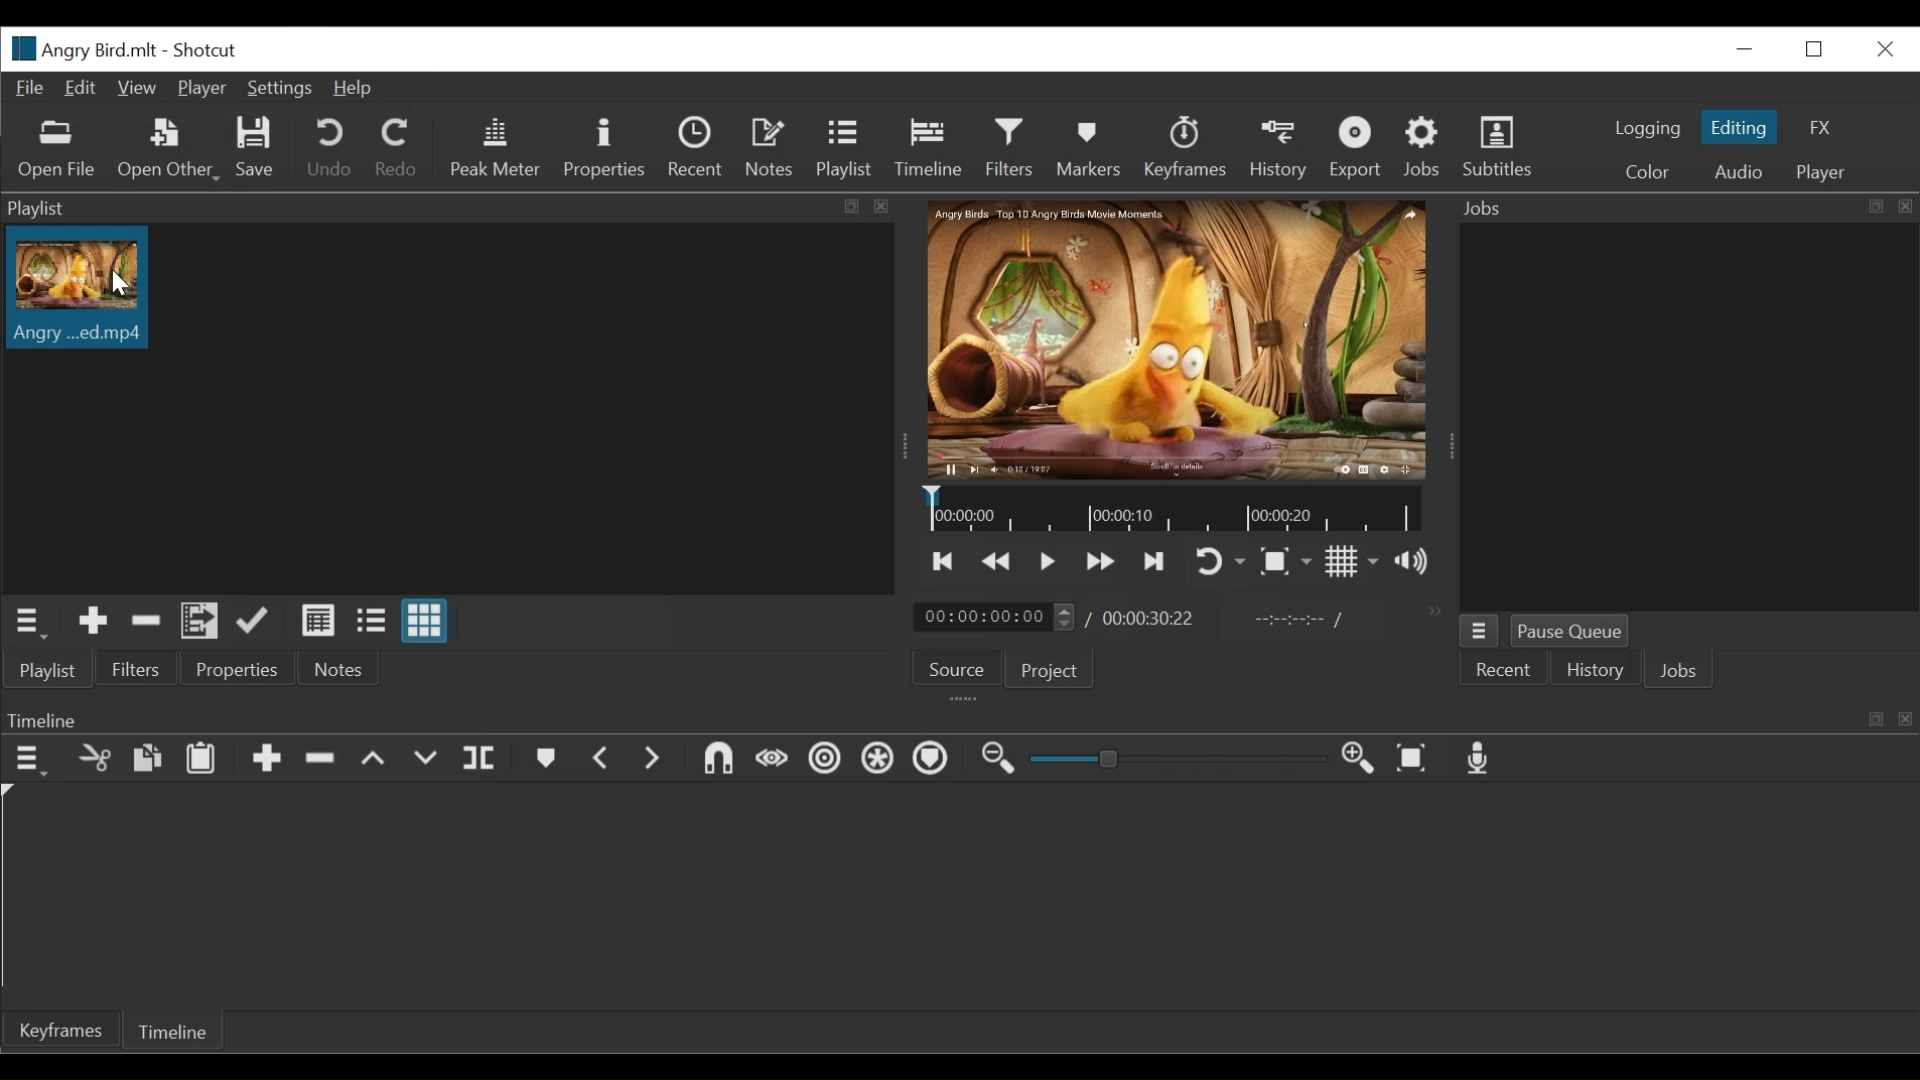  I want to click on previous marker, so click(602, 758).